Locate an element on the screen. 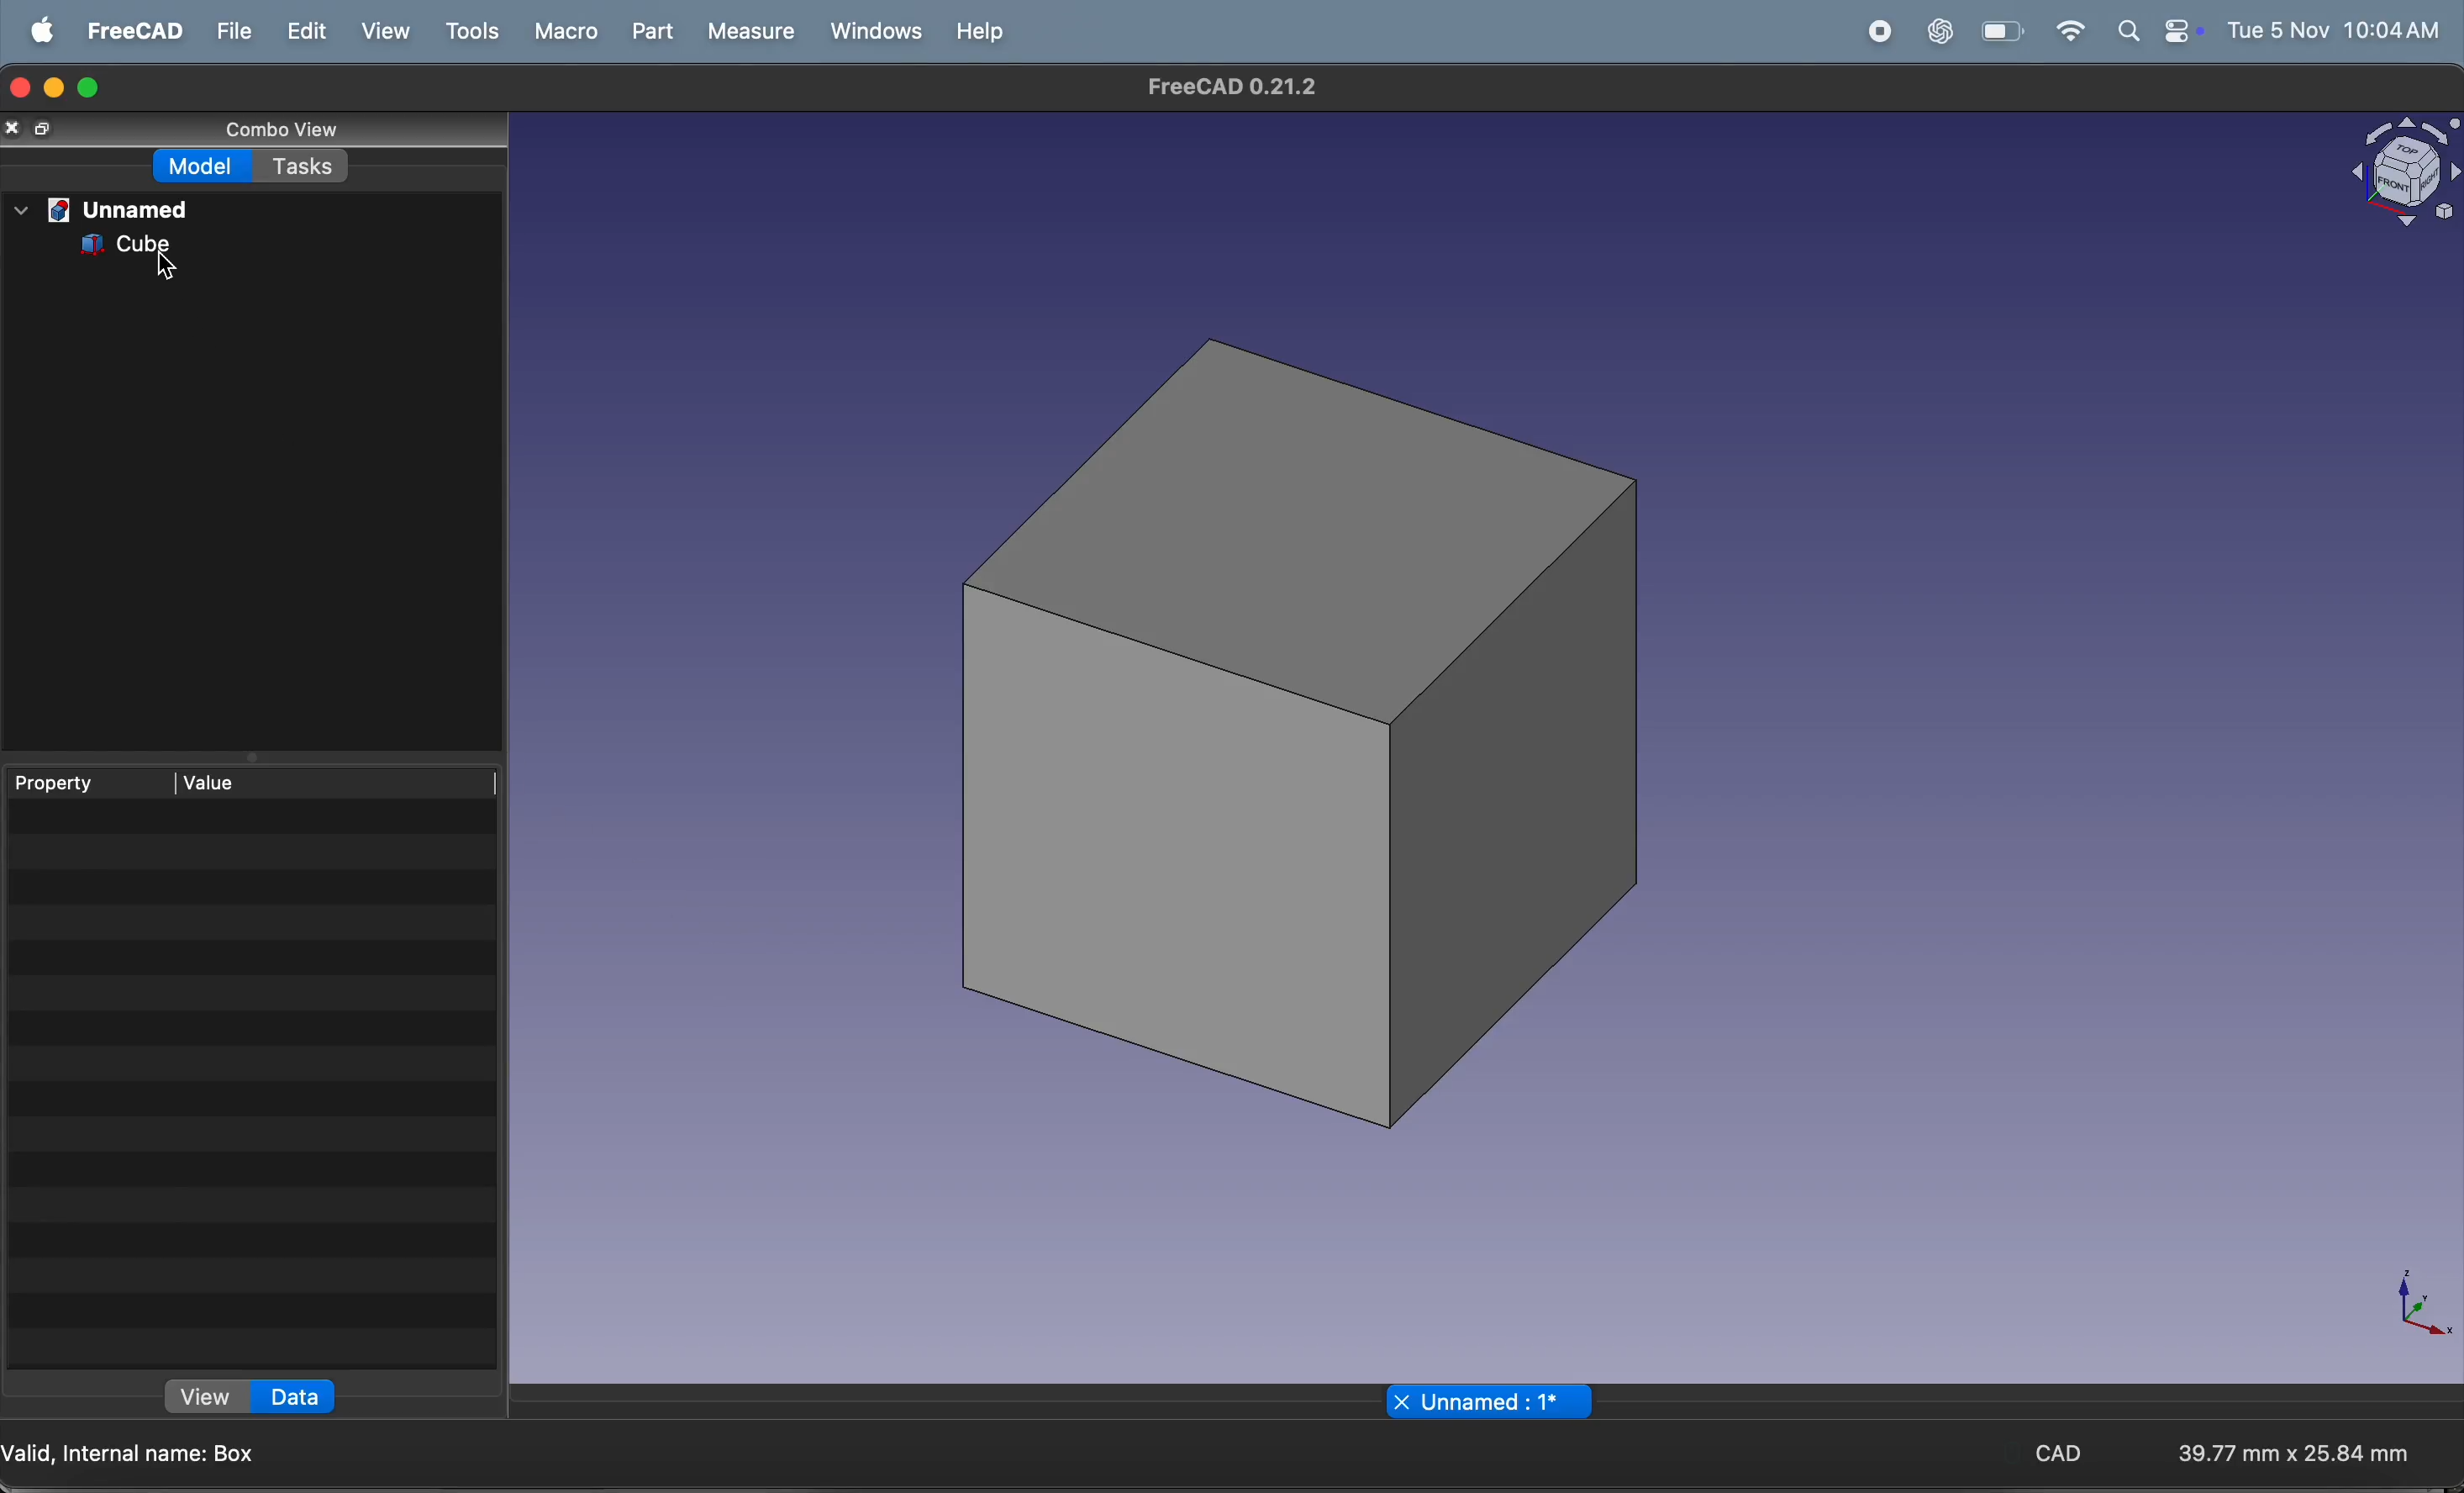 The image size is (2464, 1493). apple widgets is located at coordinates (2132, 30).